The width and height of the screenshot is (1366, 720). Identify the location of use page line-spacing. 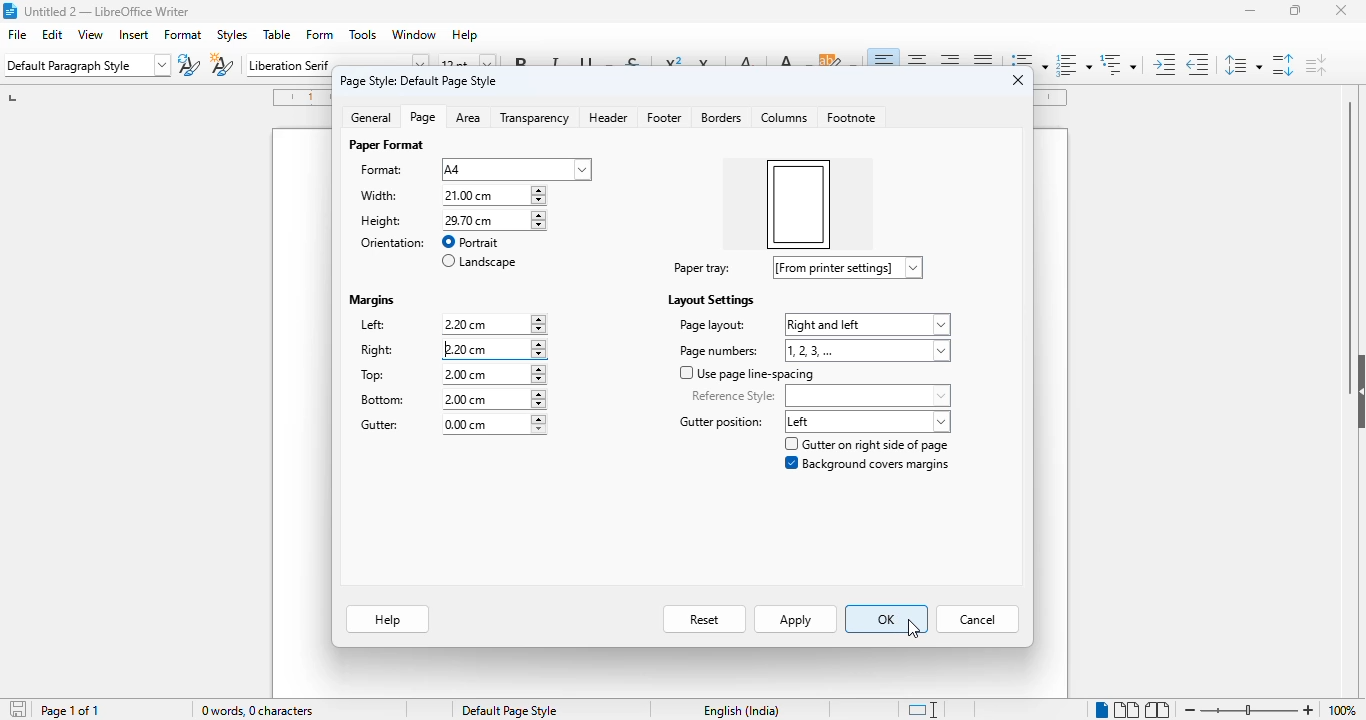
(748, 374).